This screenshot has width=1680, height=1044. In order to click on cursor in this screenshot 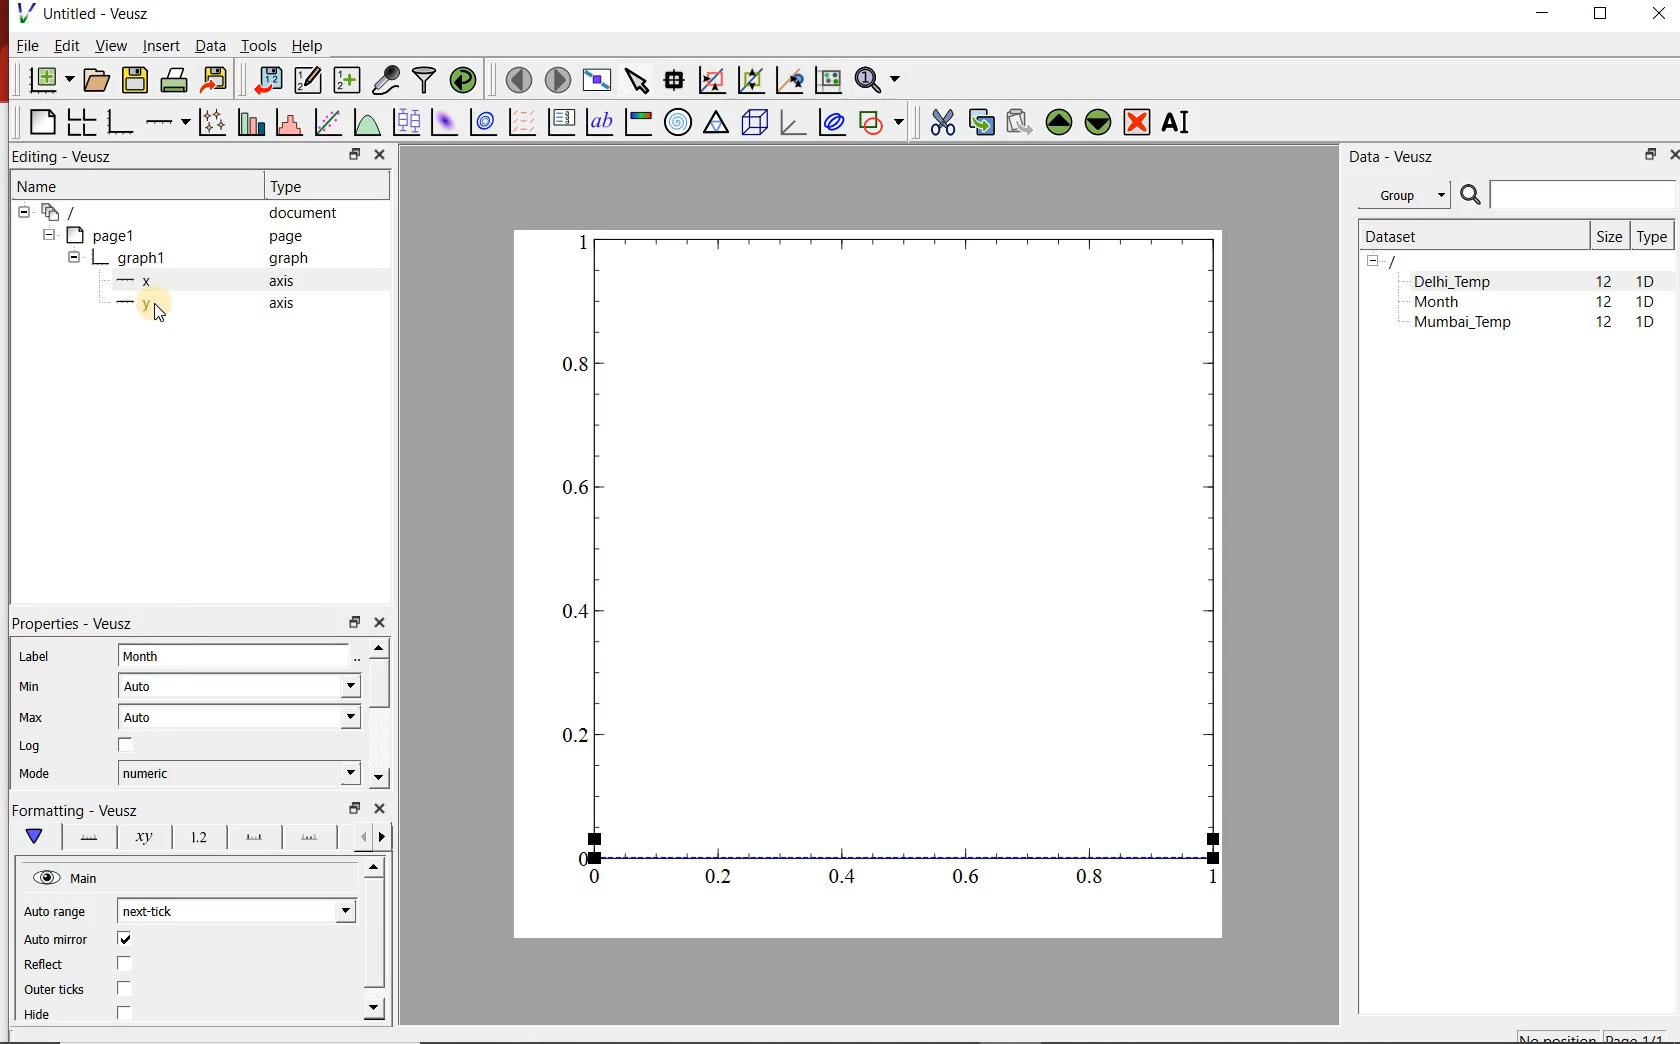, I will do `click(158, 314)`.